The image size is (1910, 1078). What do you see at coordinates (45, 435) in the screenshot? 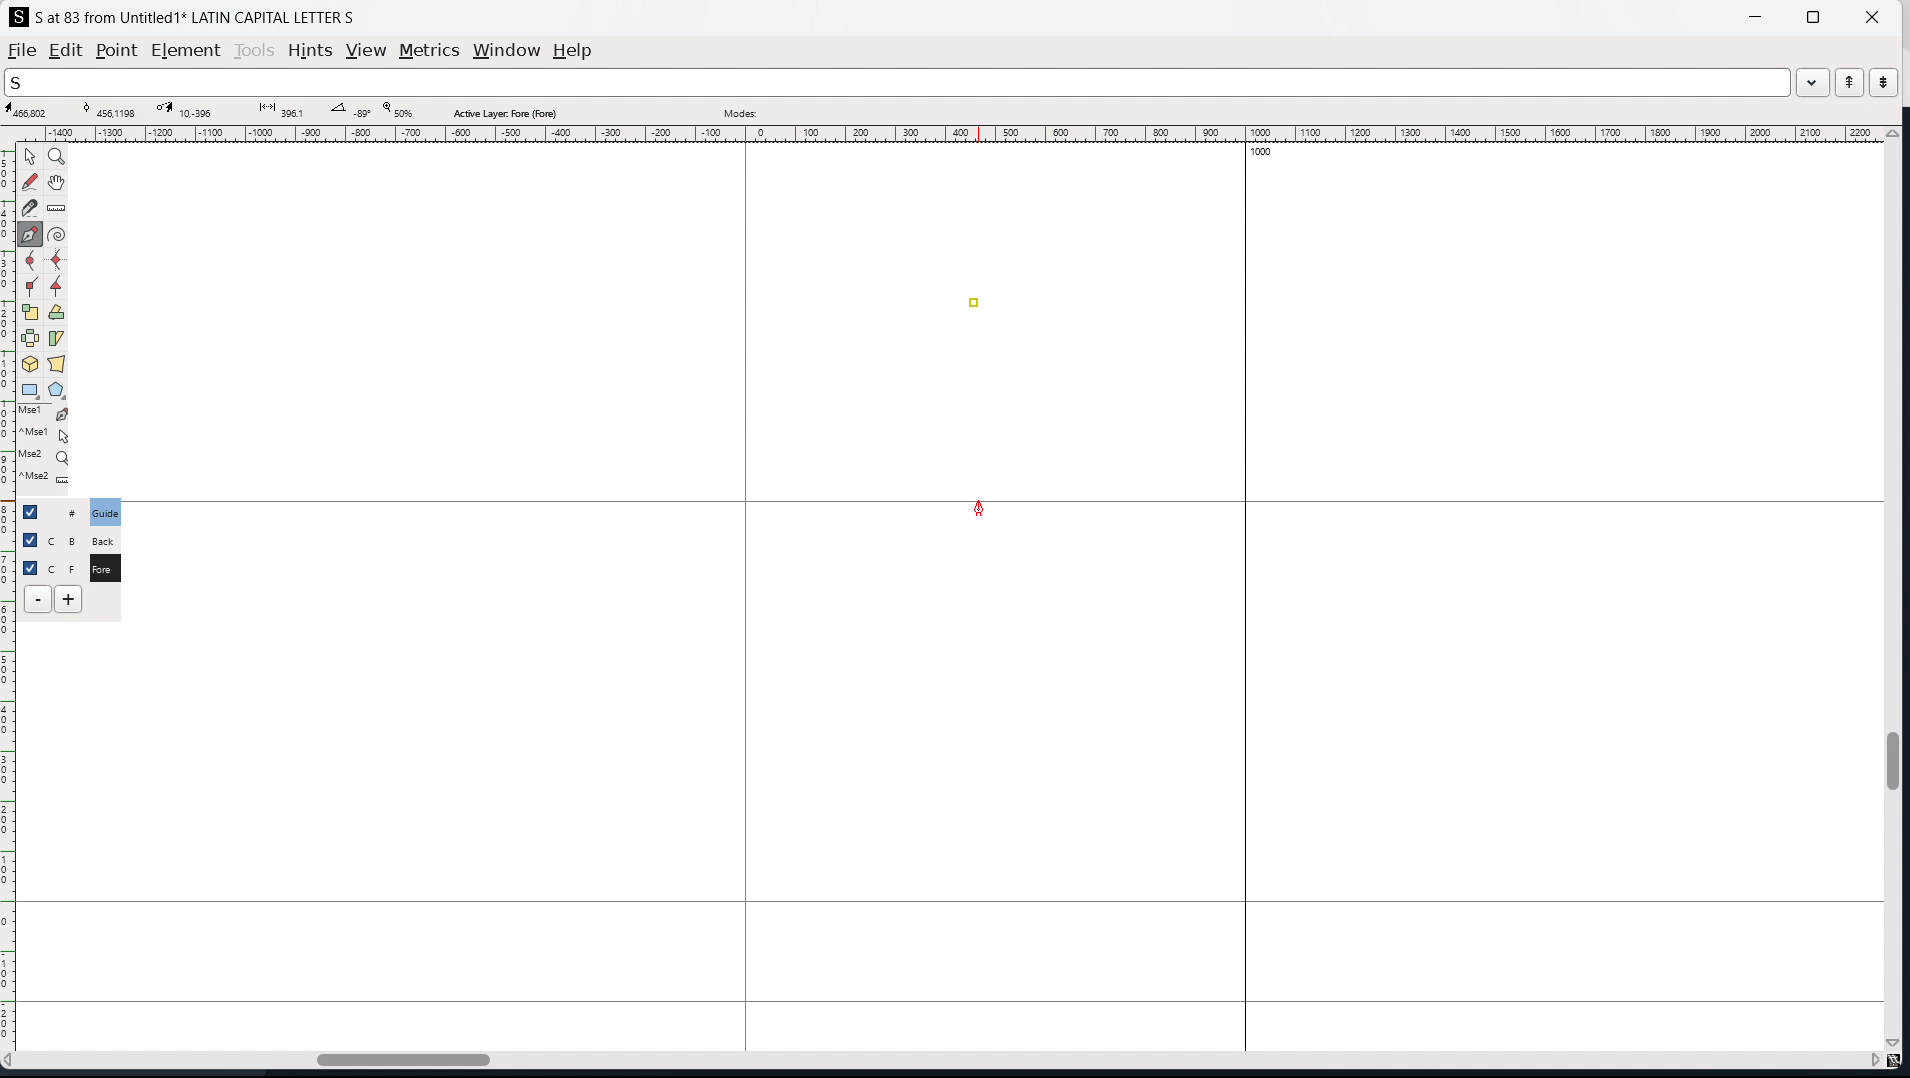
I see `^Mse1` at bounding box center [45, 435].